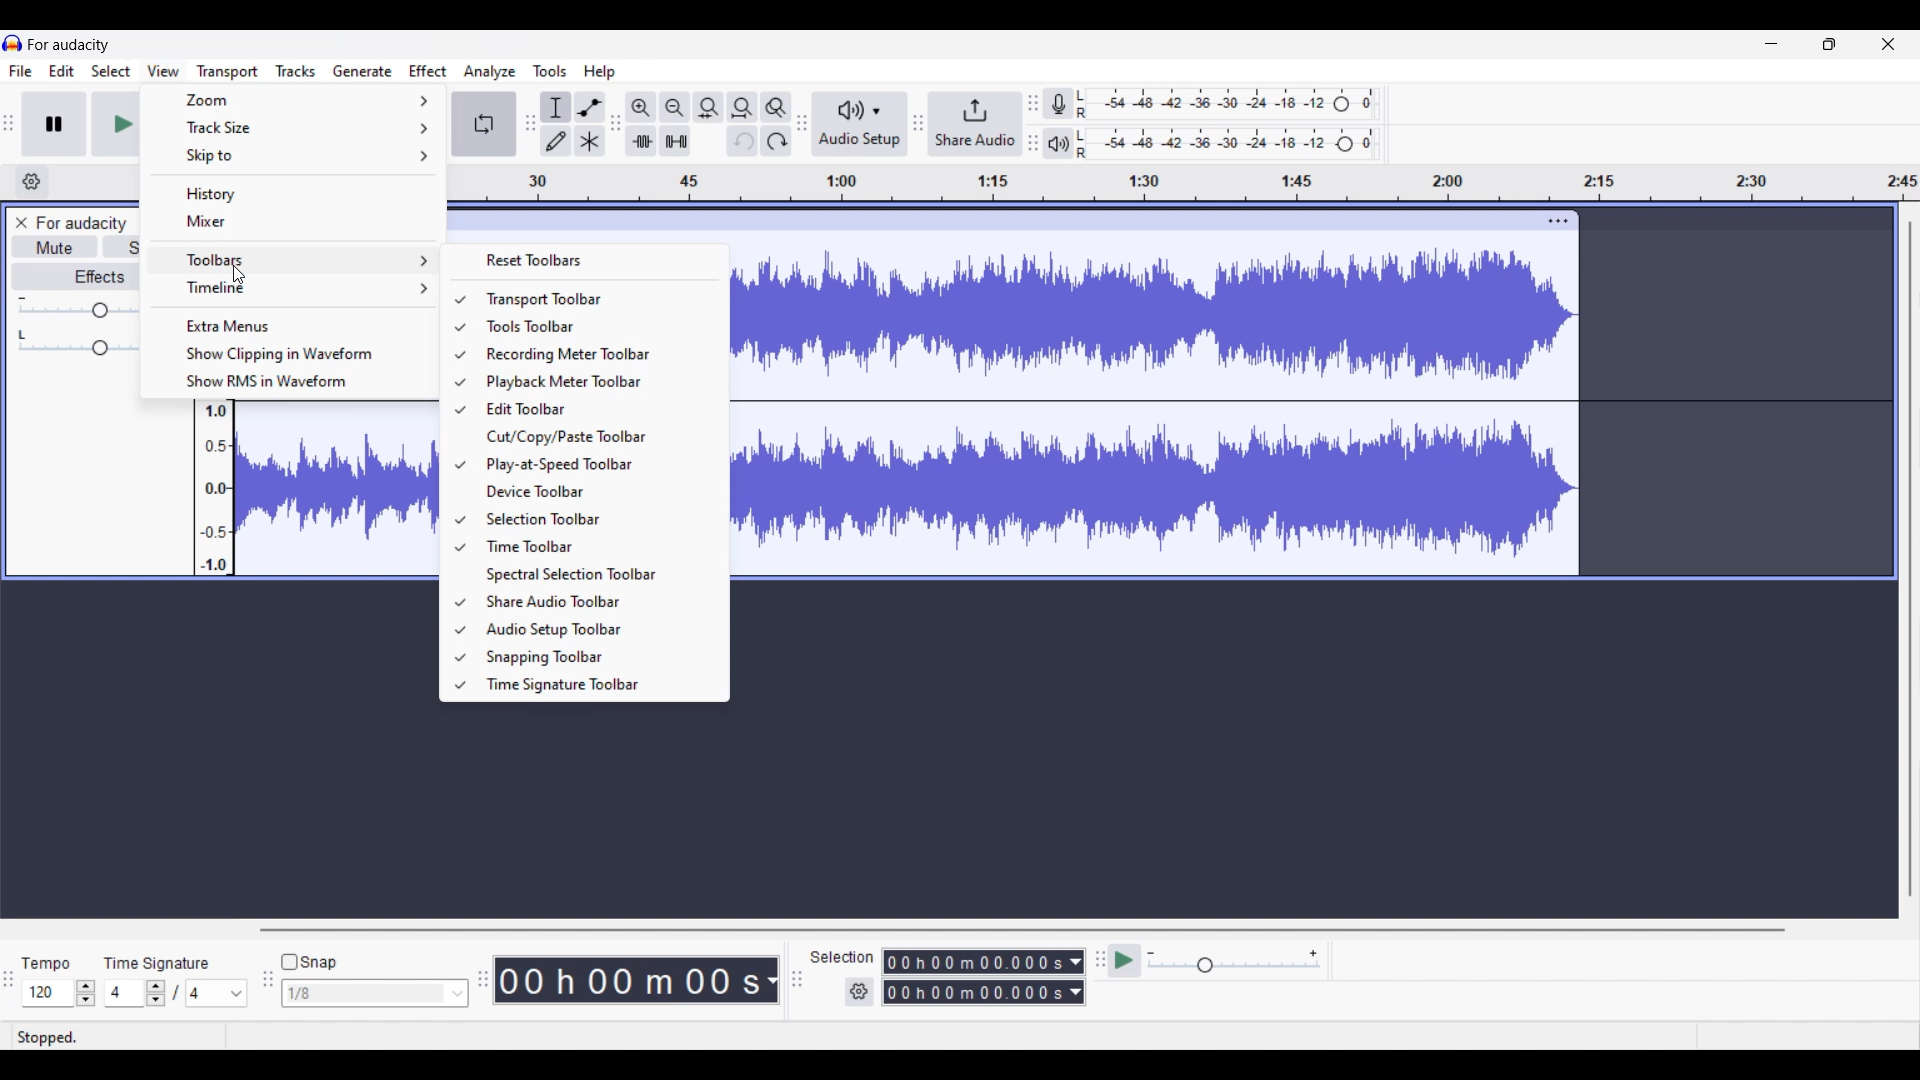 This screenshot has height=1080, width=1920. Describe the element at coordinates (776, 108) in the screenshot. I see `Zoom toggle` at that location.